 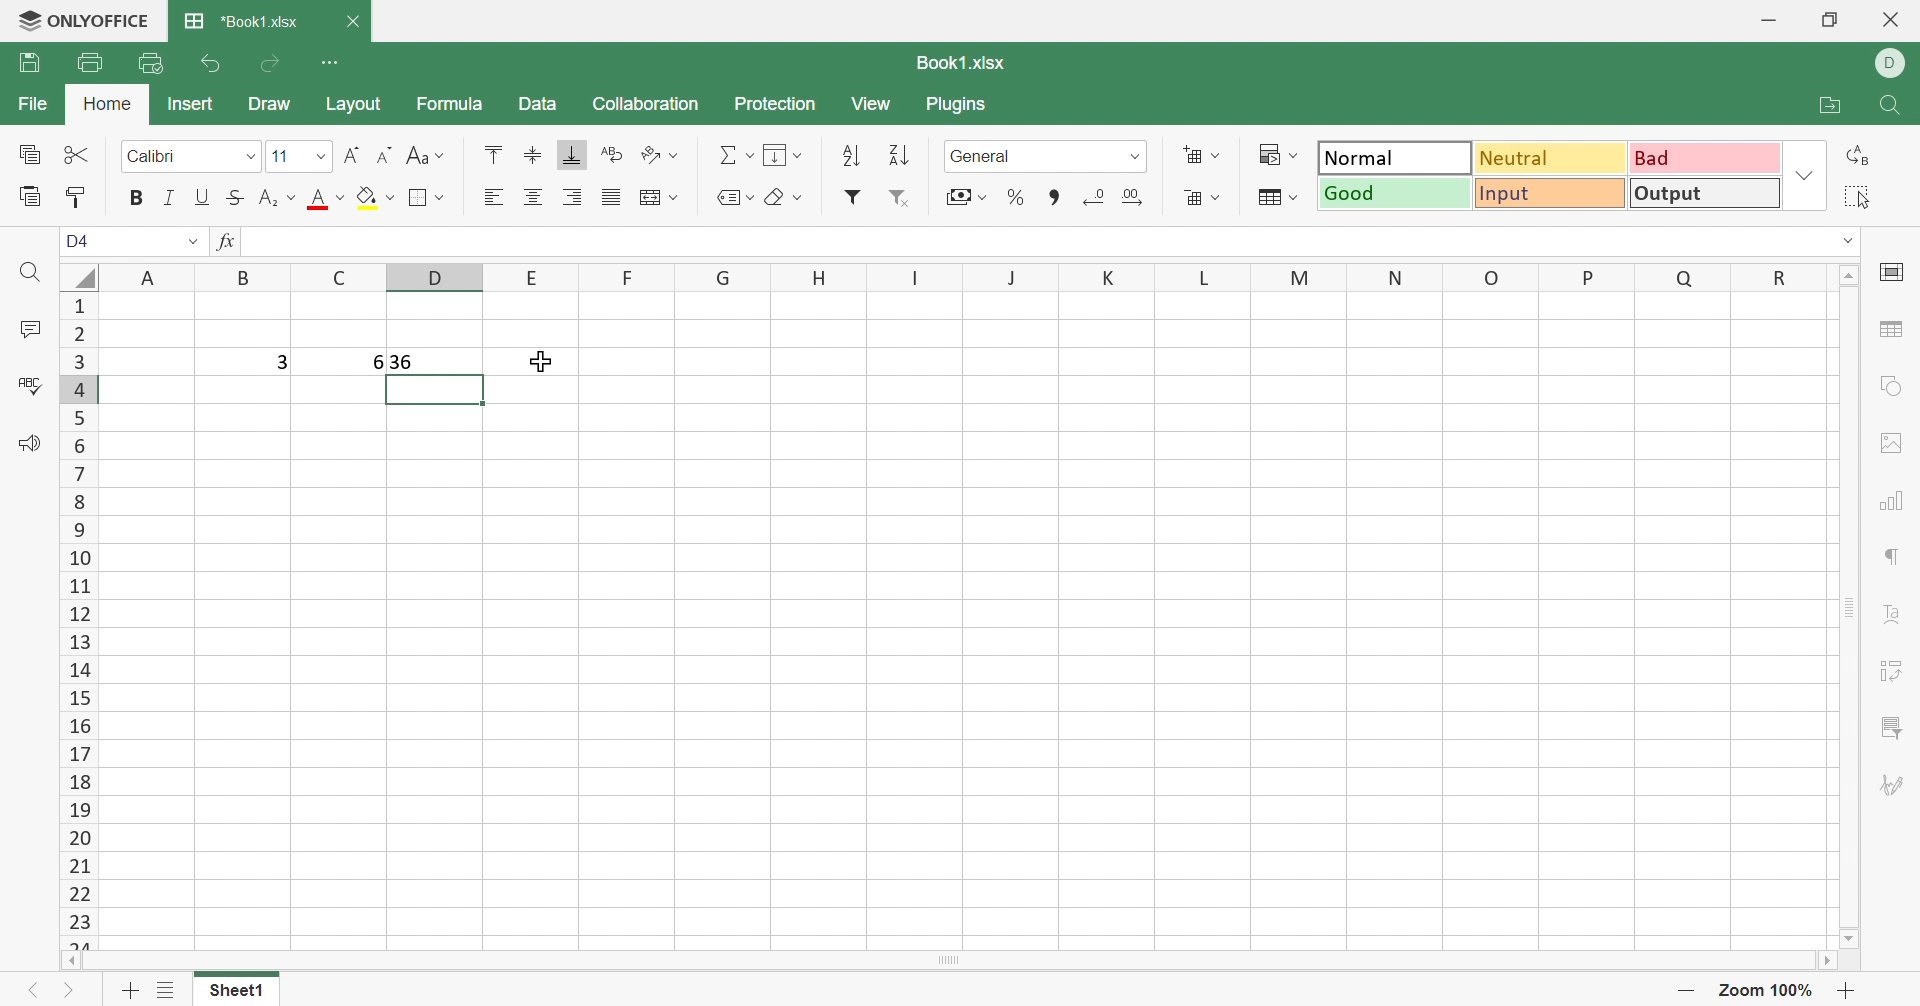 What do you see at coordinates (786, 195) in the screenshot?
I see `Clear` at bounding box center [786, 195].